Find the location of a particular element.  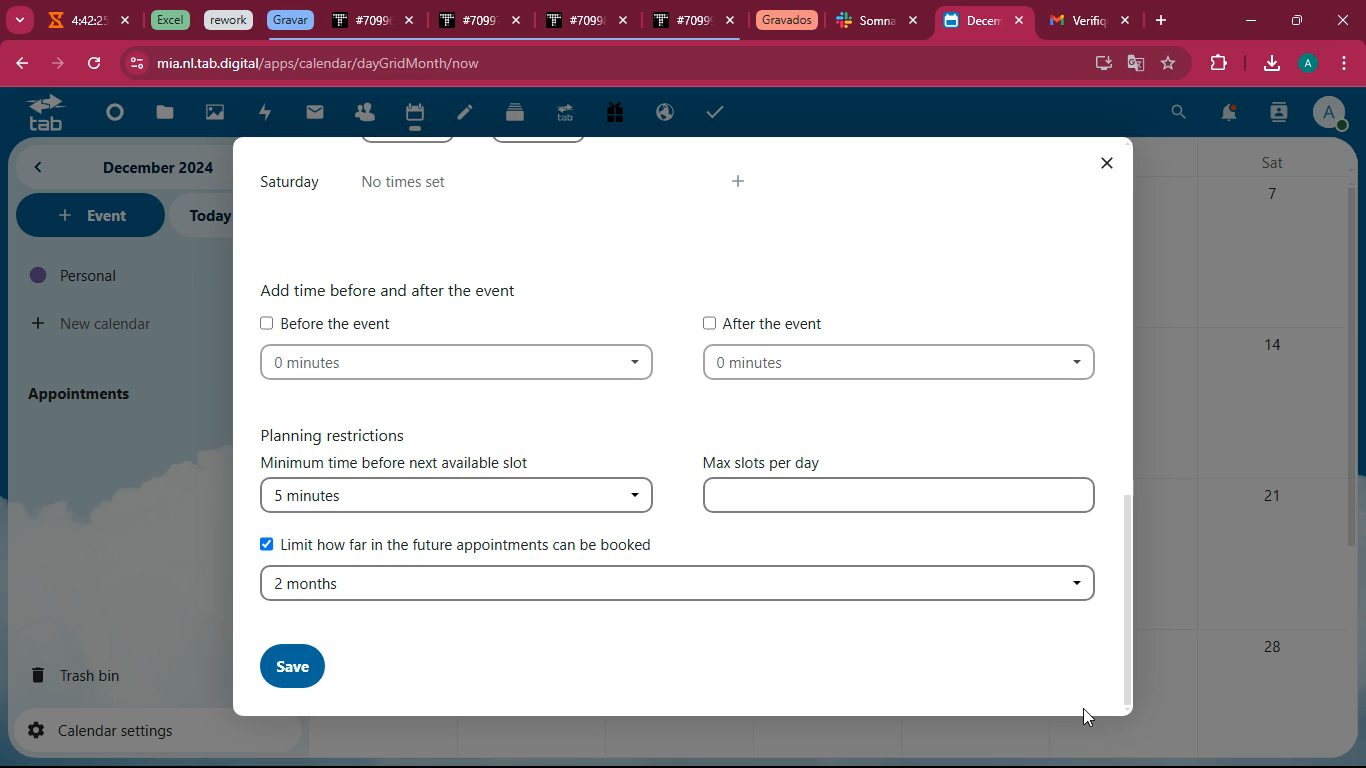

public is located at coordinates (666, 113).